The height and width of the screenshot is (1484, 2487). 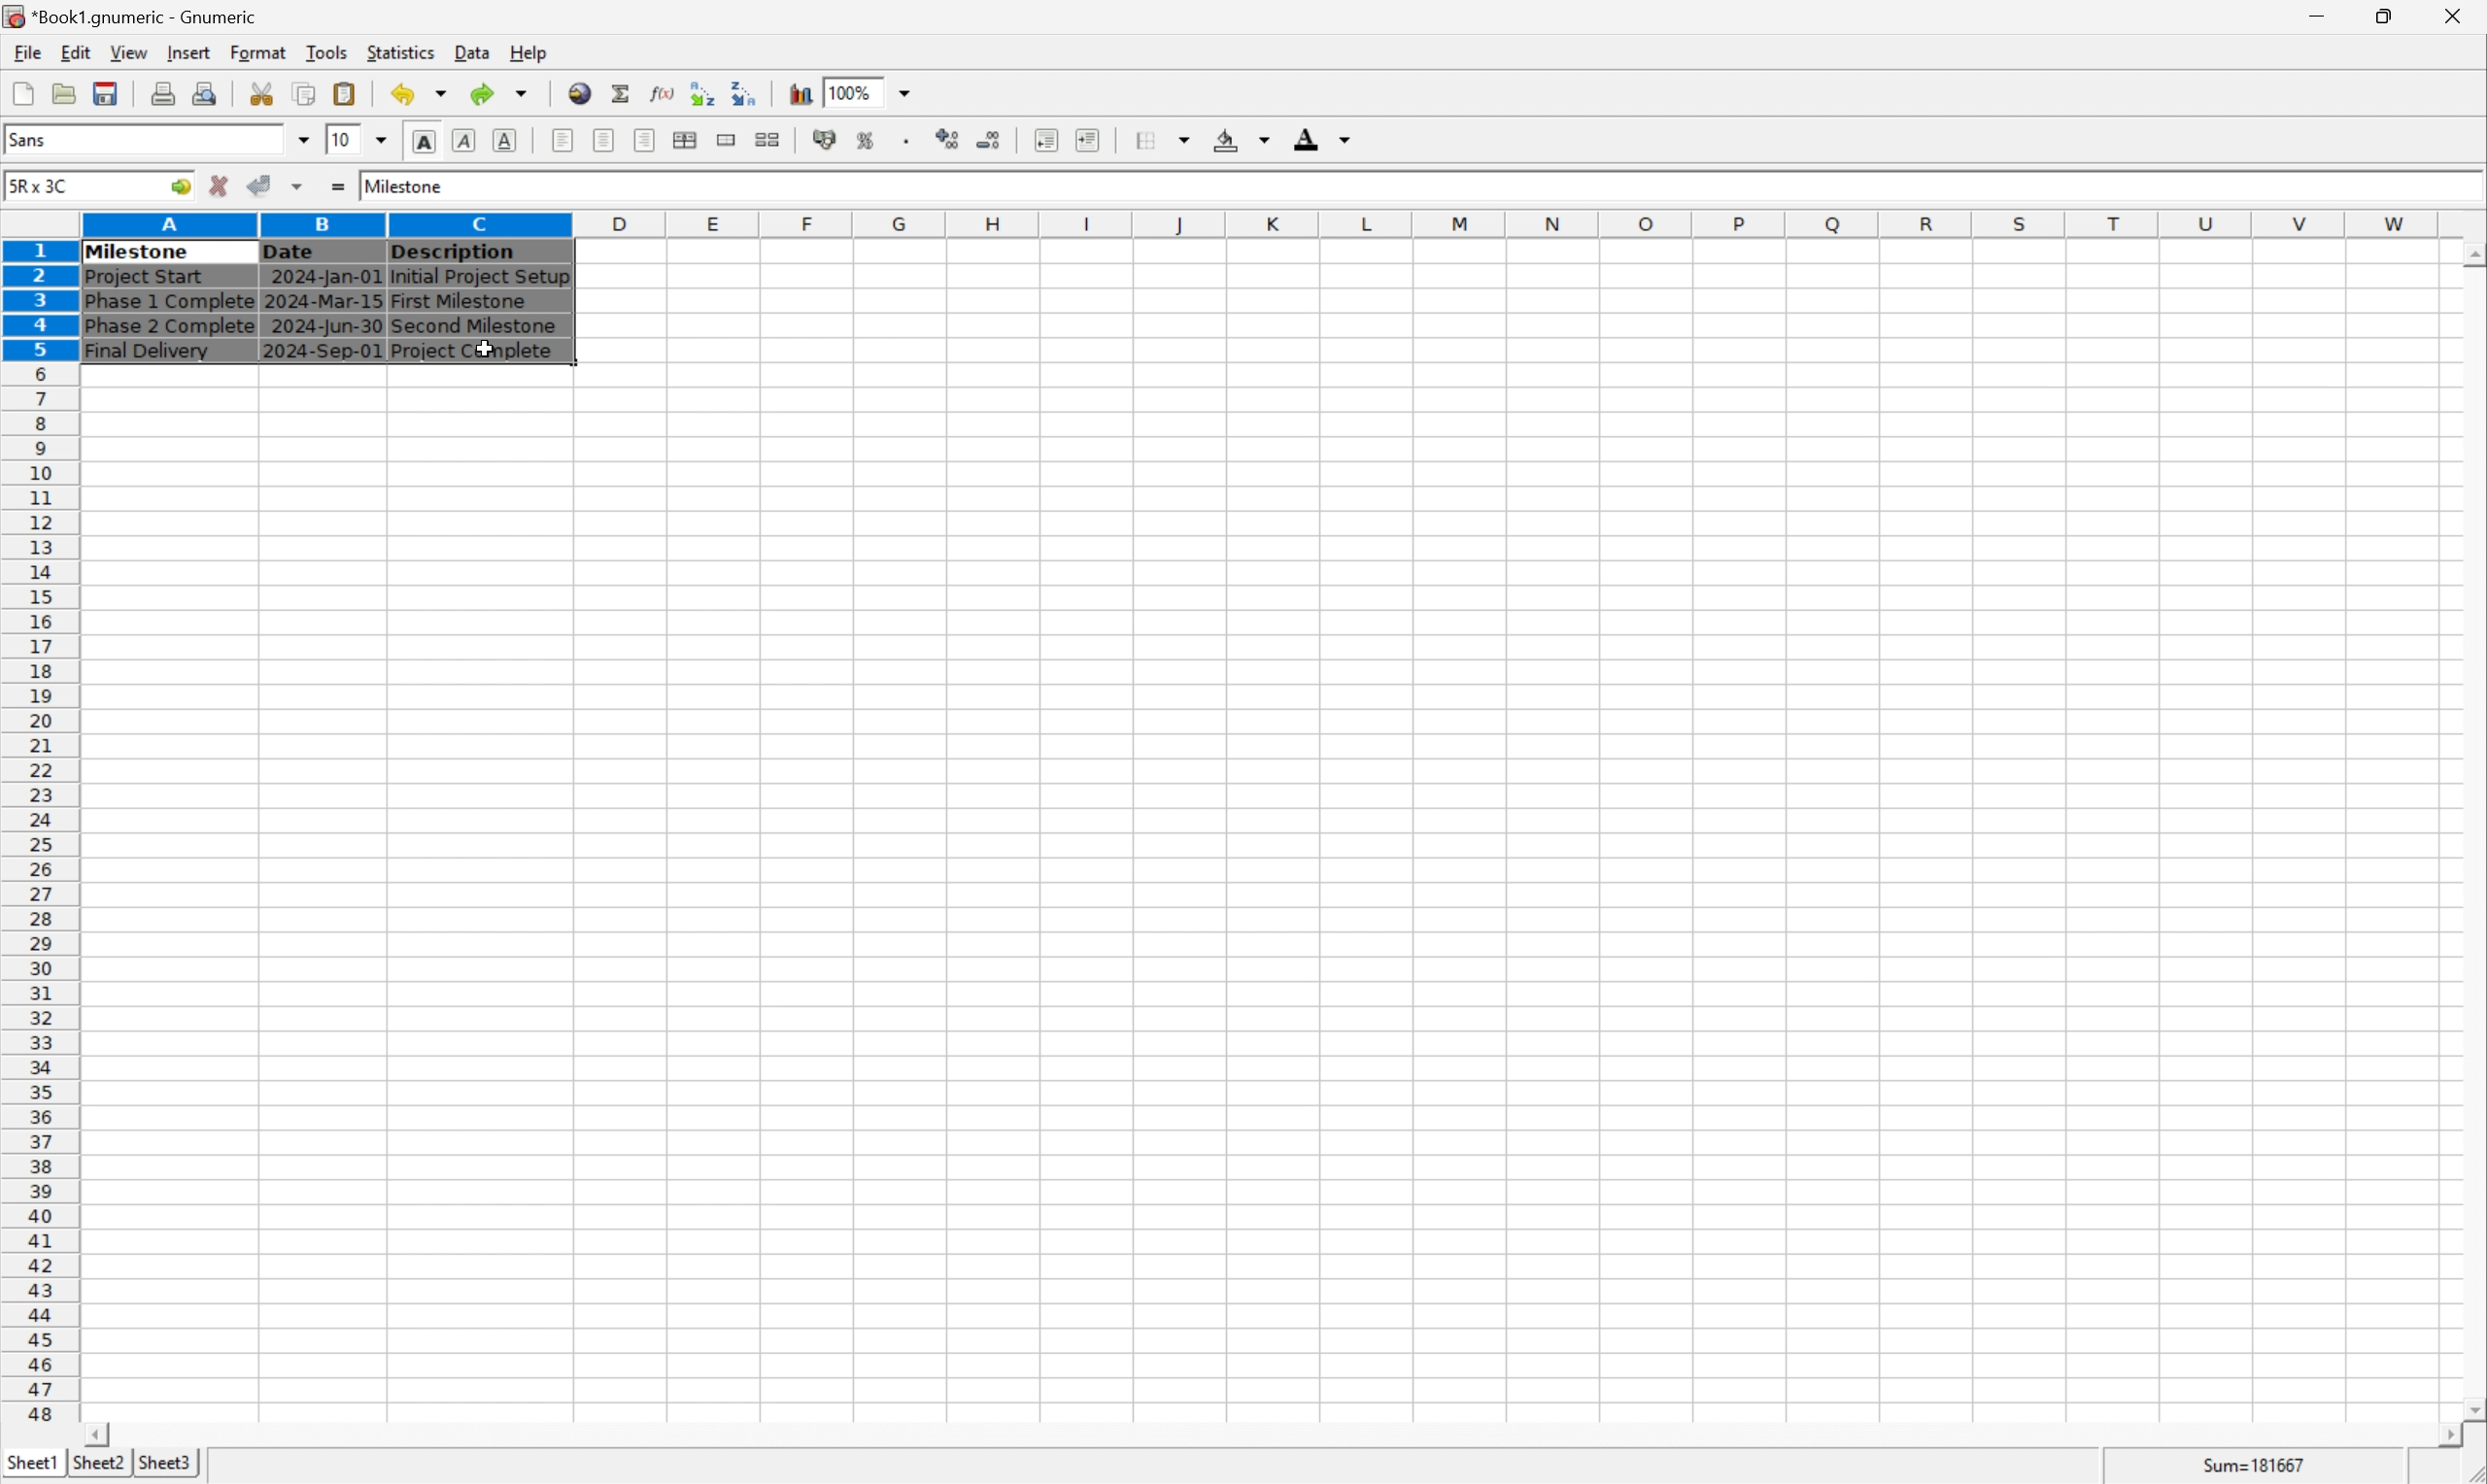 What do you see at coordinates (854, 89) in the screenshot?
I see `100%` at bounding box center [854, 89].